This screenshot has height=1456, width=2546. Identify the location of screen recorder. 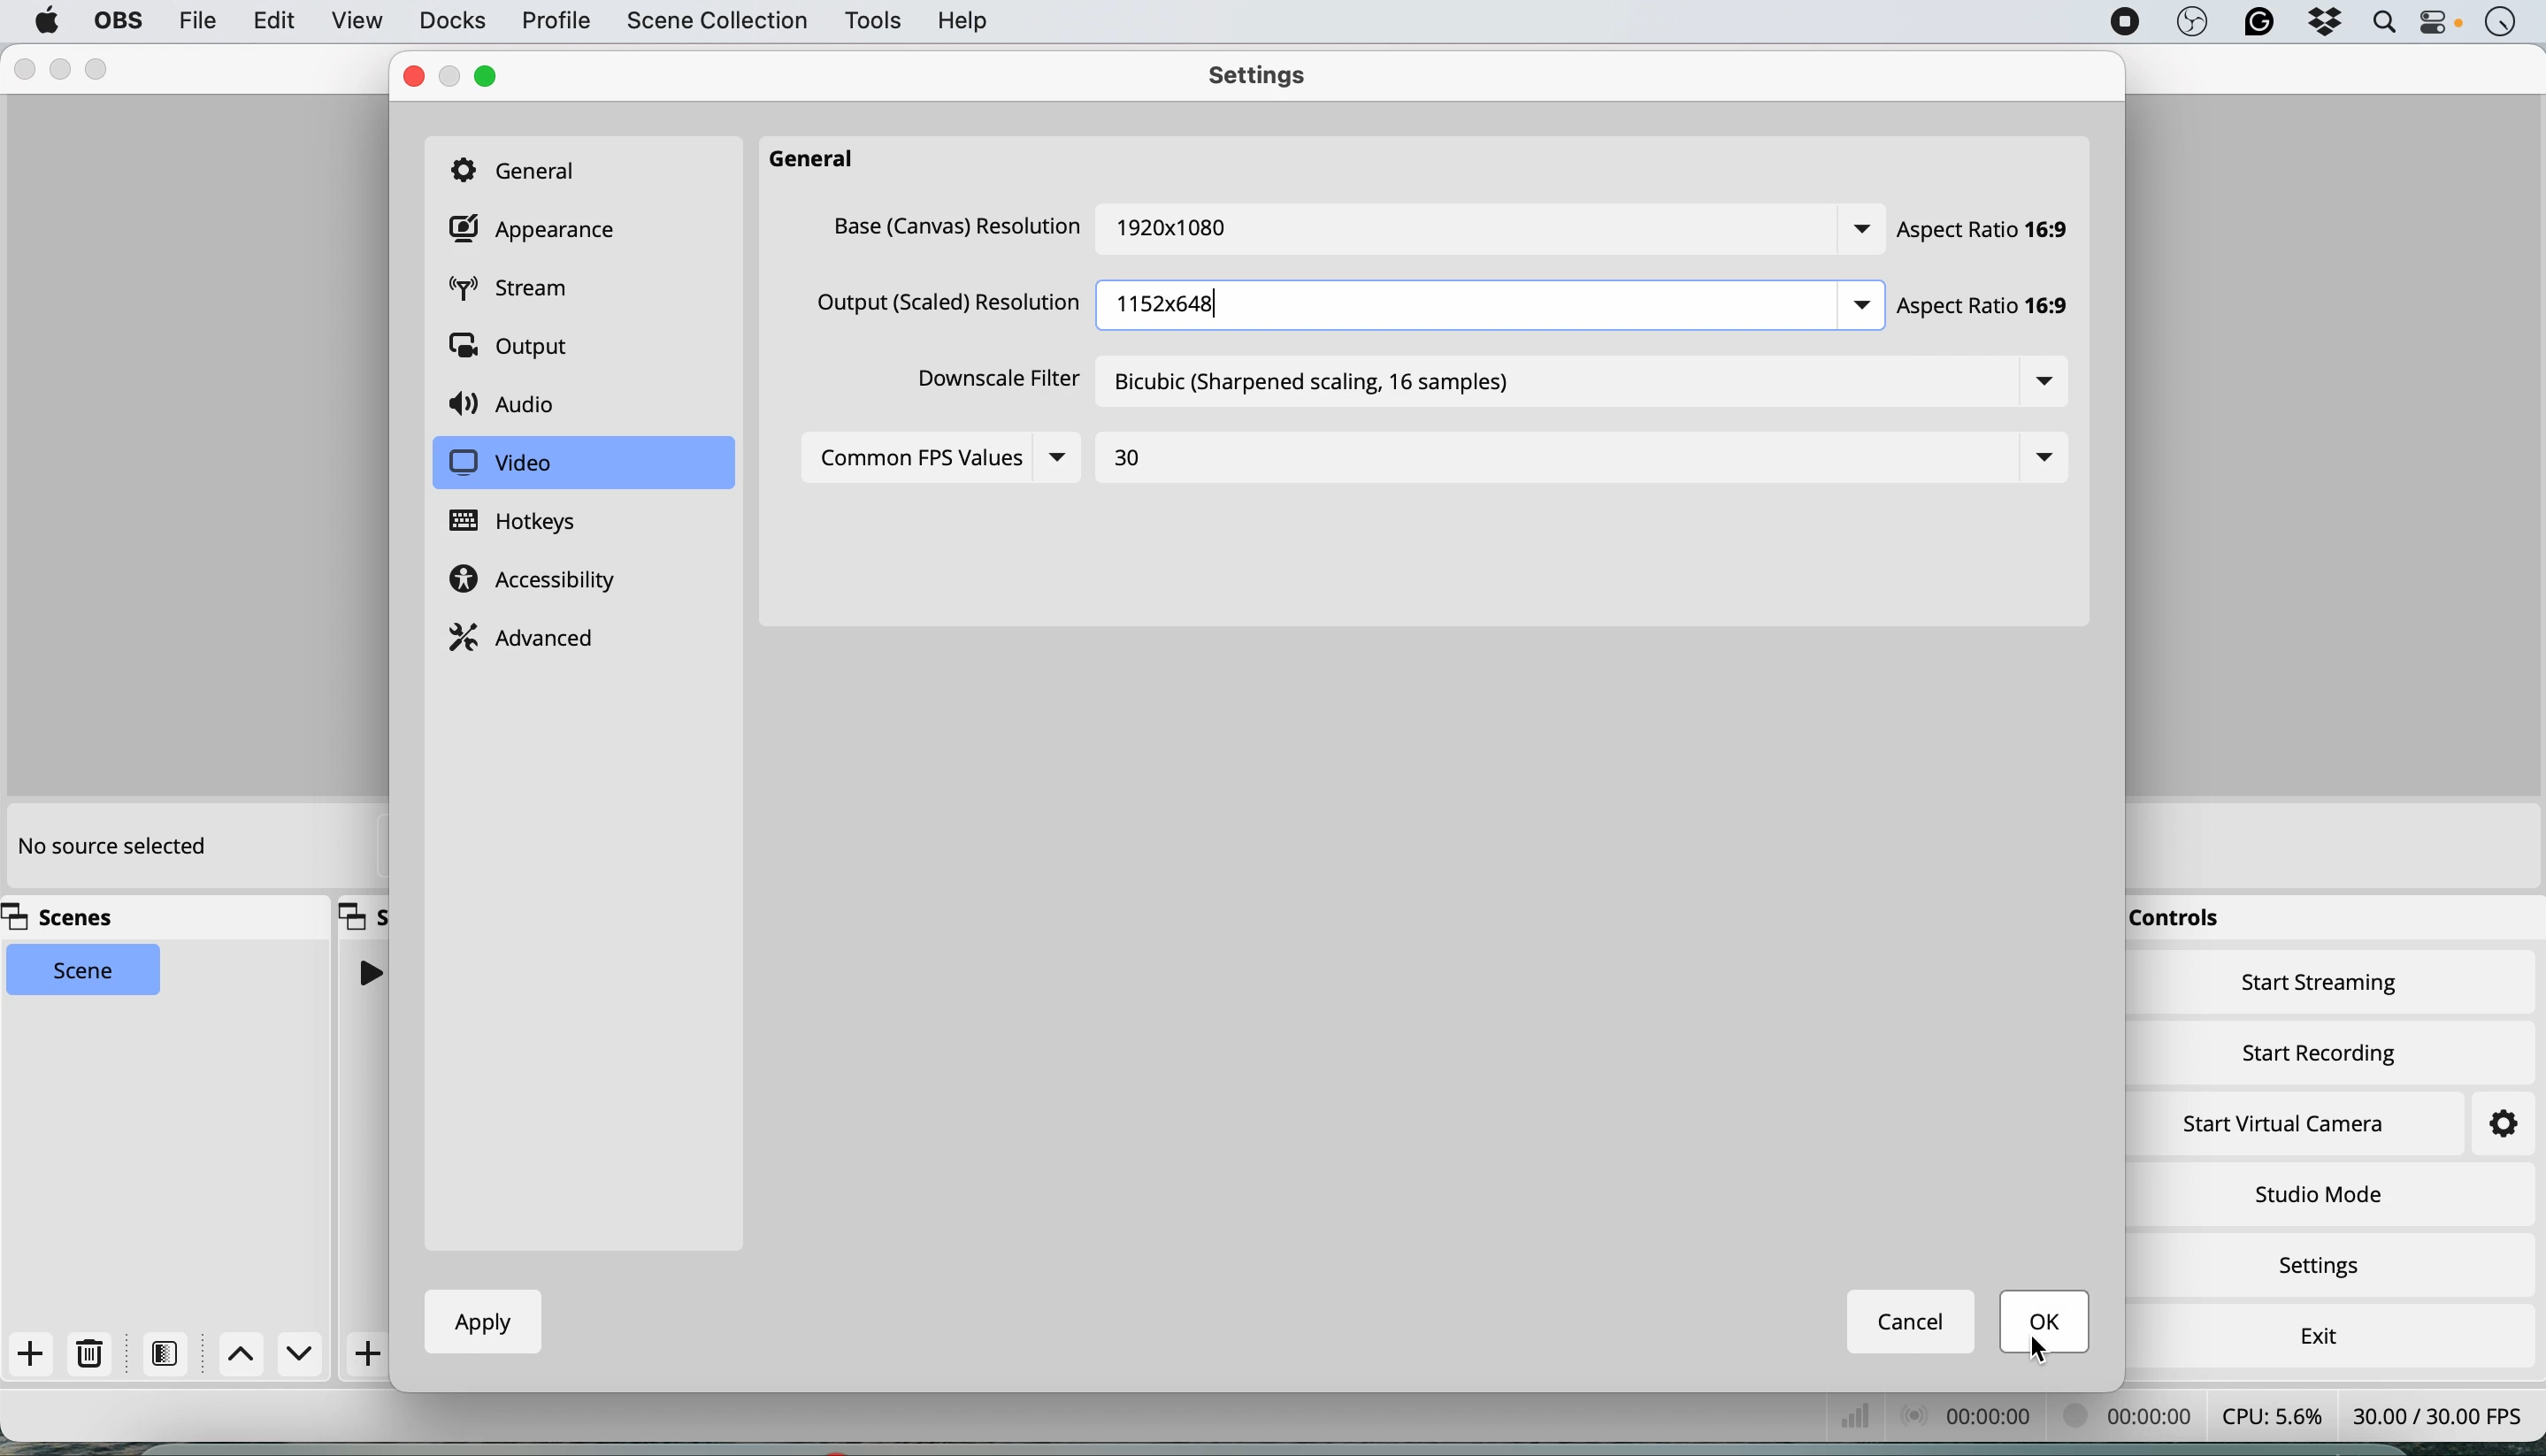
(2123, 22).